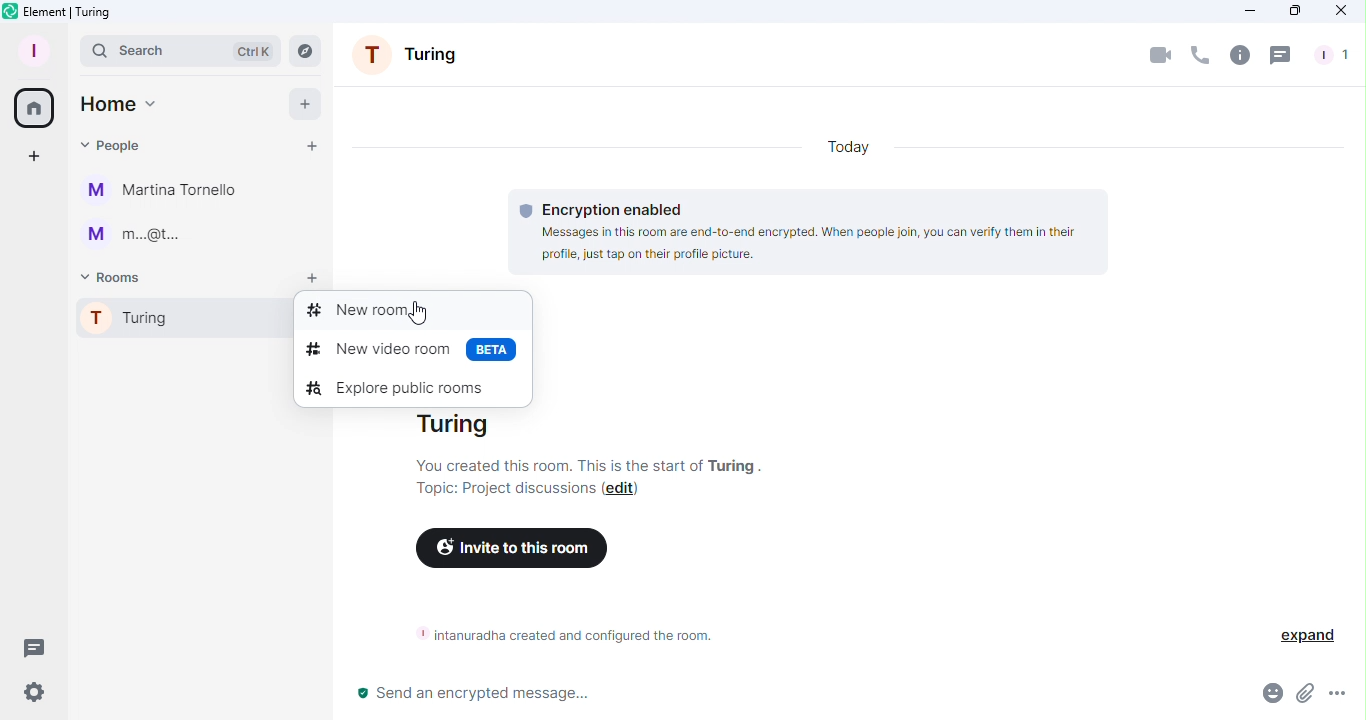 The width and height of the screenshot is (1366, 720). What do you see at coordinates (118, 104) in the screenshot?
I see `Home` at bounding box center [118, 104].